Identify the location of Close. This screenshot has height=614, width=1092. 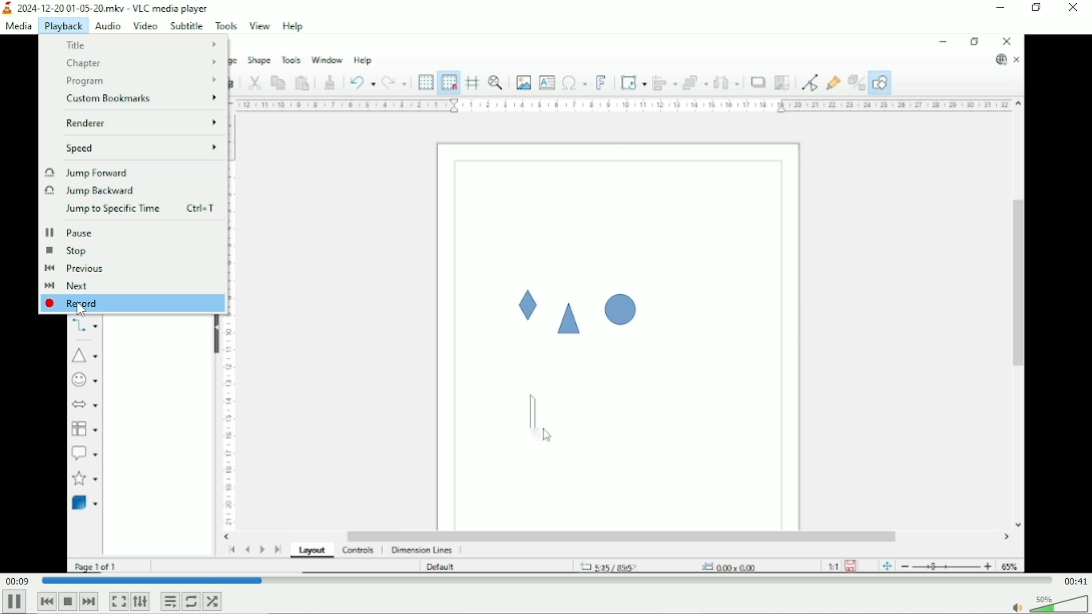
(1072, 8).